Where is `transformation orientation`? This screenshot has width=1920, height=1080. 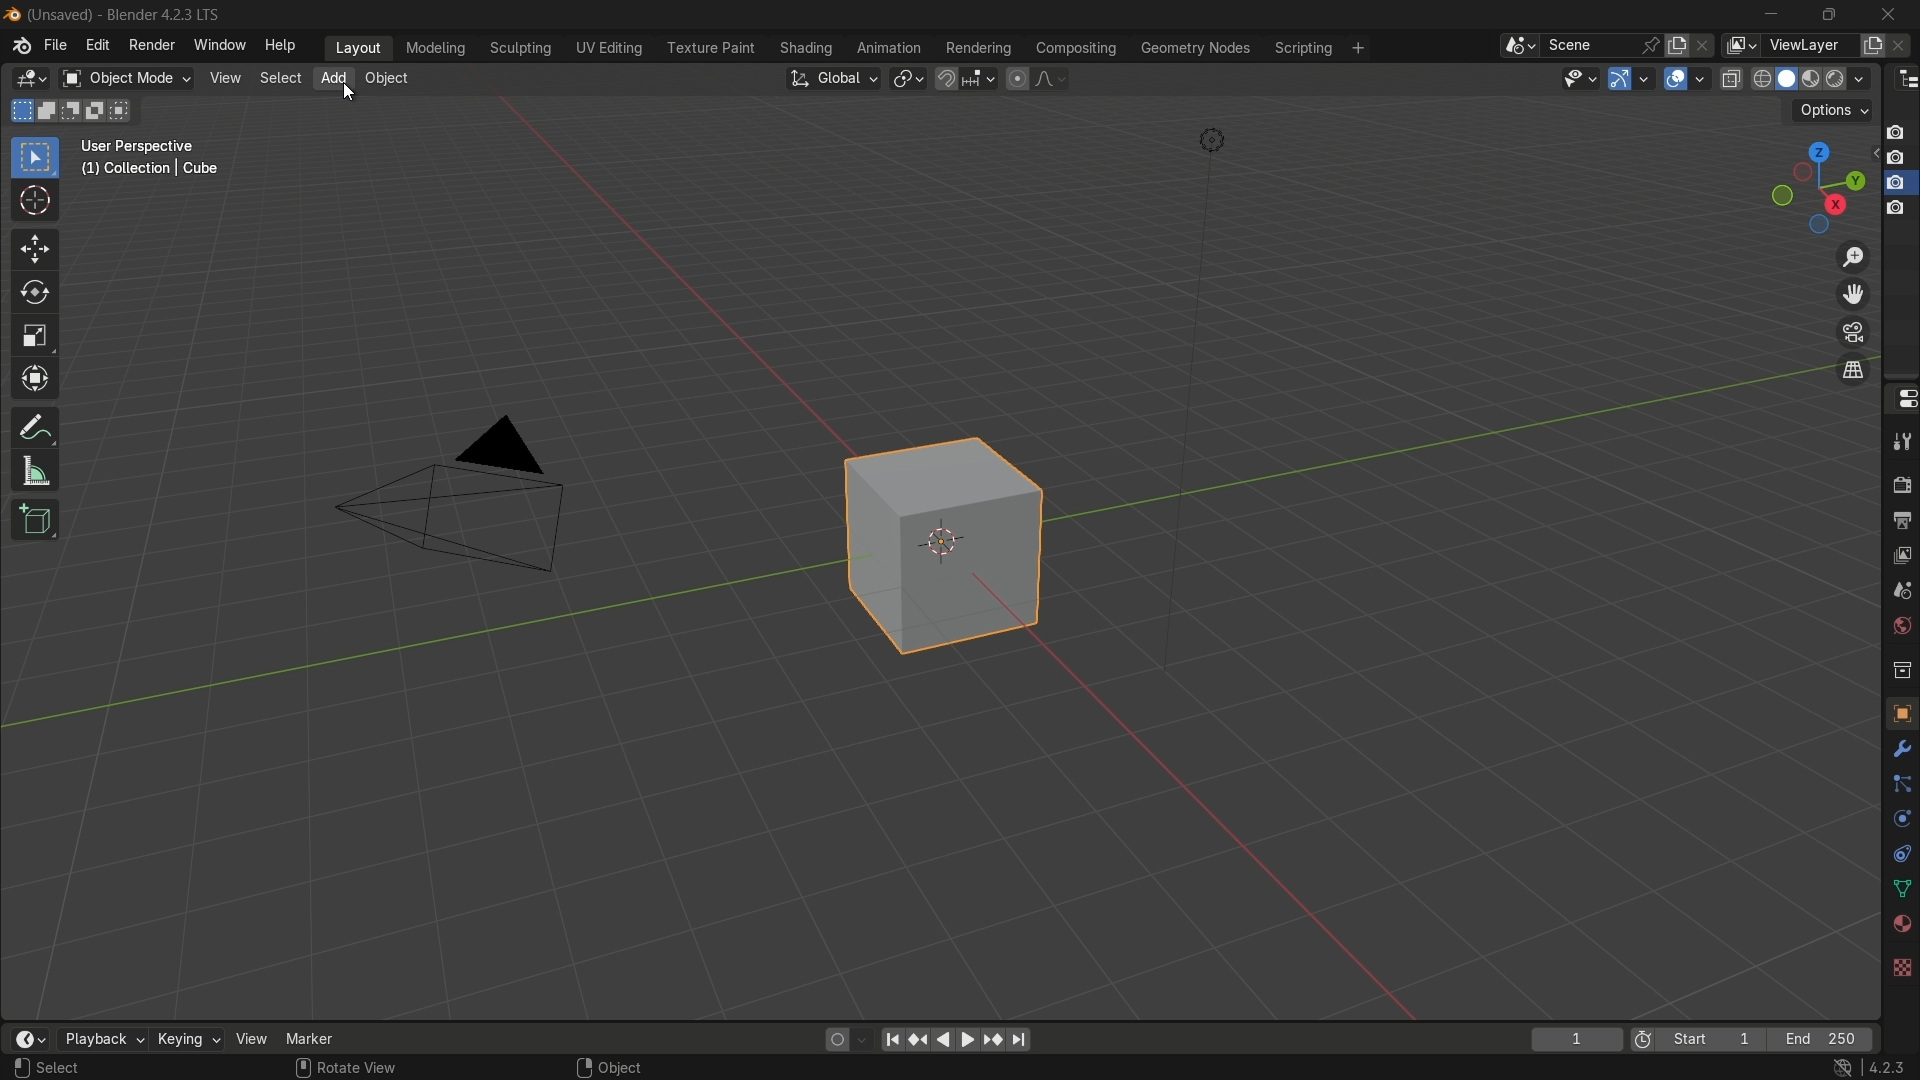 transformation orientation is located at coordinates (832, 79).